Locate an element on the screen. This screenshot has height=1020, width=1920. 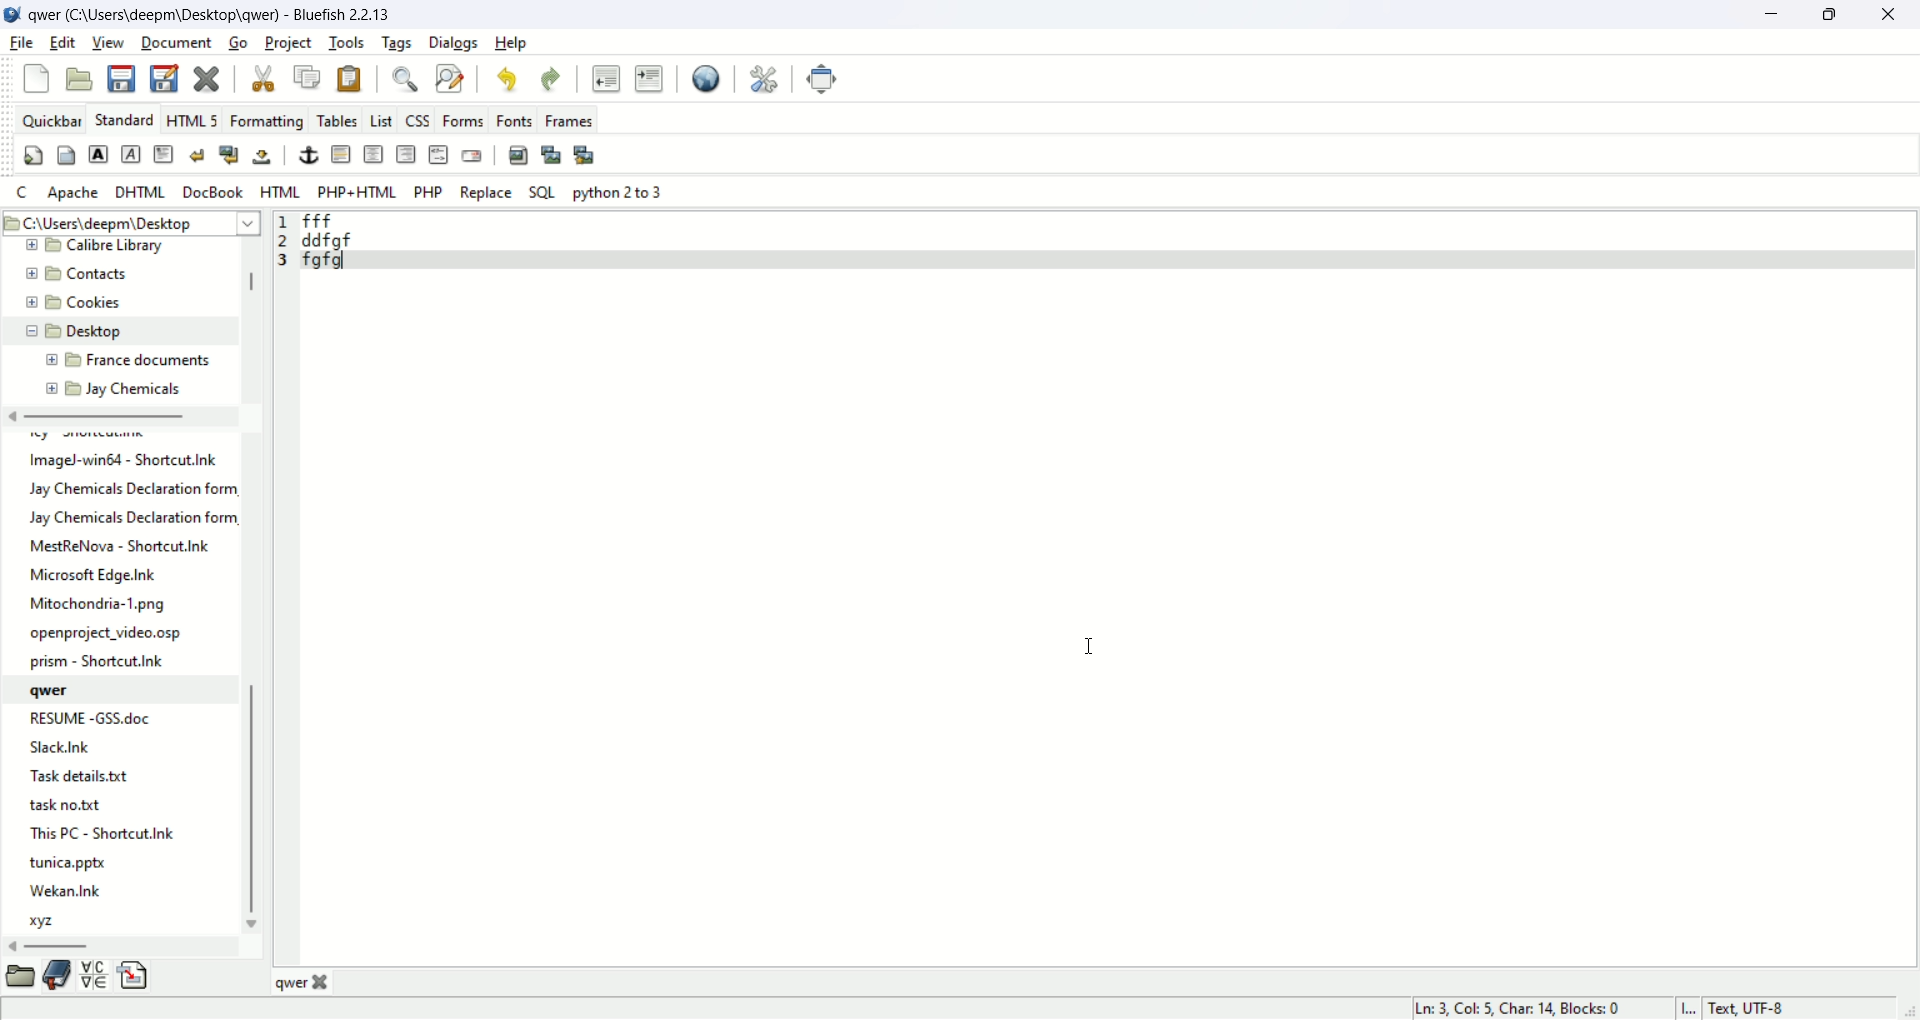
wekan.ink is located at coordinates (65, 892).